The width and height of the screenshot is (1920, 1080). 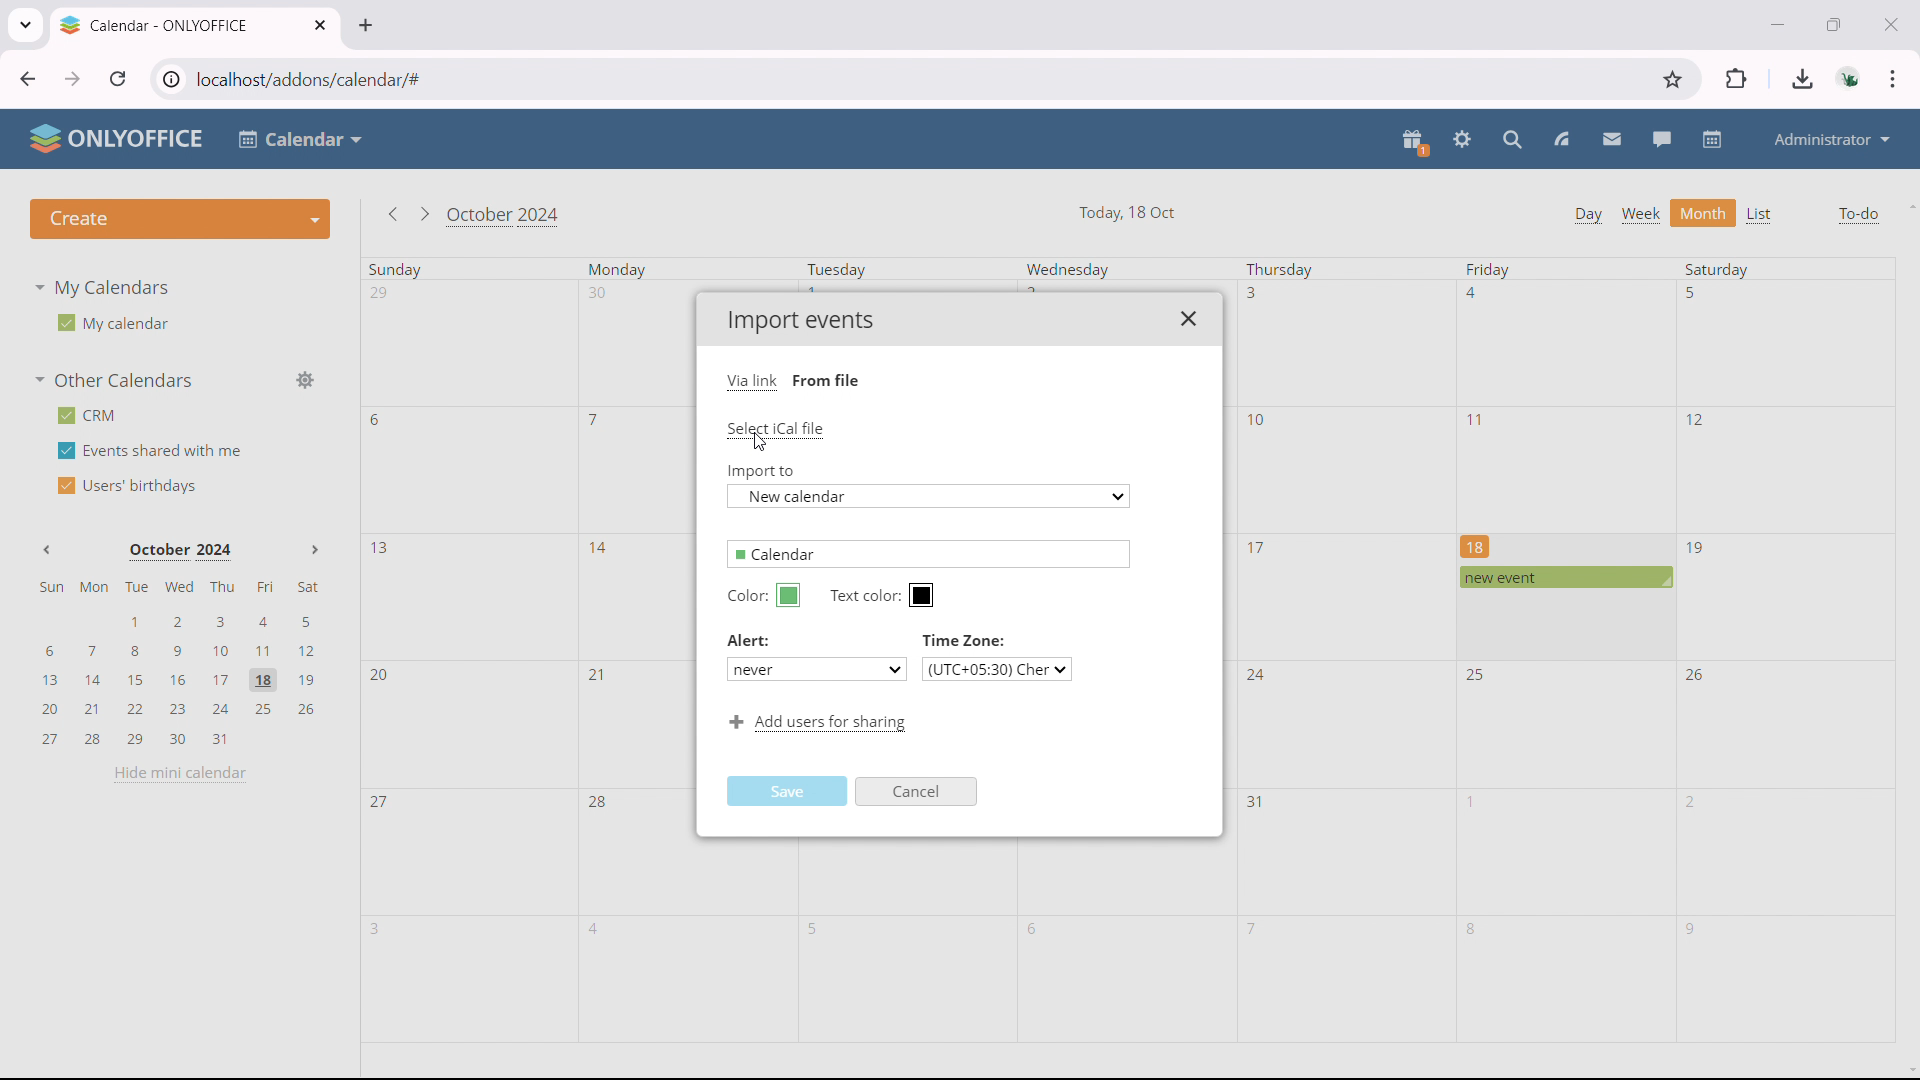 What do you see at coordinates (105, 291) in the screenshot?
I see `My Calendars` at bounding box center [105, 291].